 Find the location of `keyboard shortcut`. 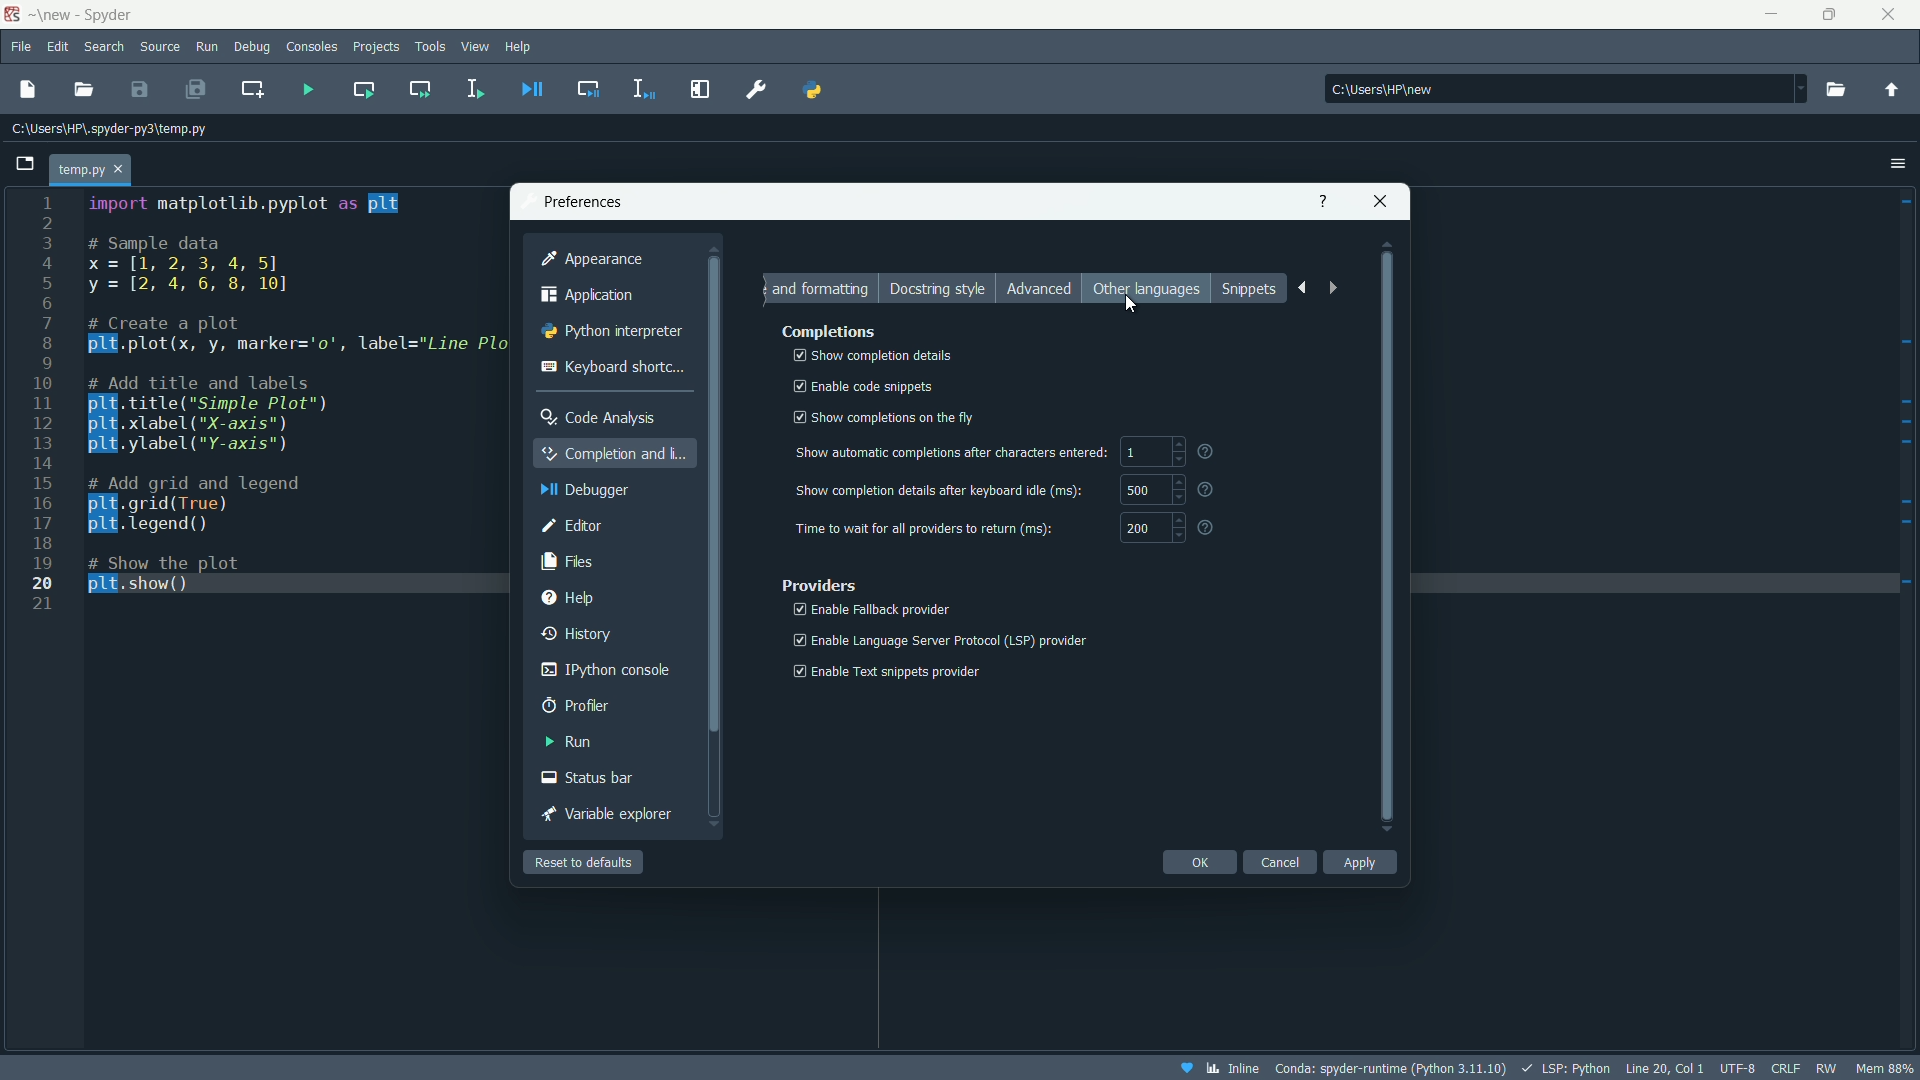

keyboard shortcut is located at coordinates (614, 366).